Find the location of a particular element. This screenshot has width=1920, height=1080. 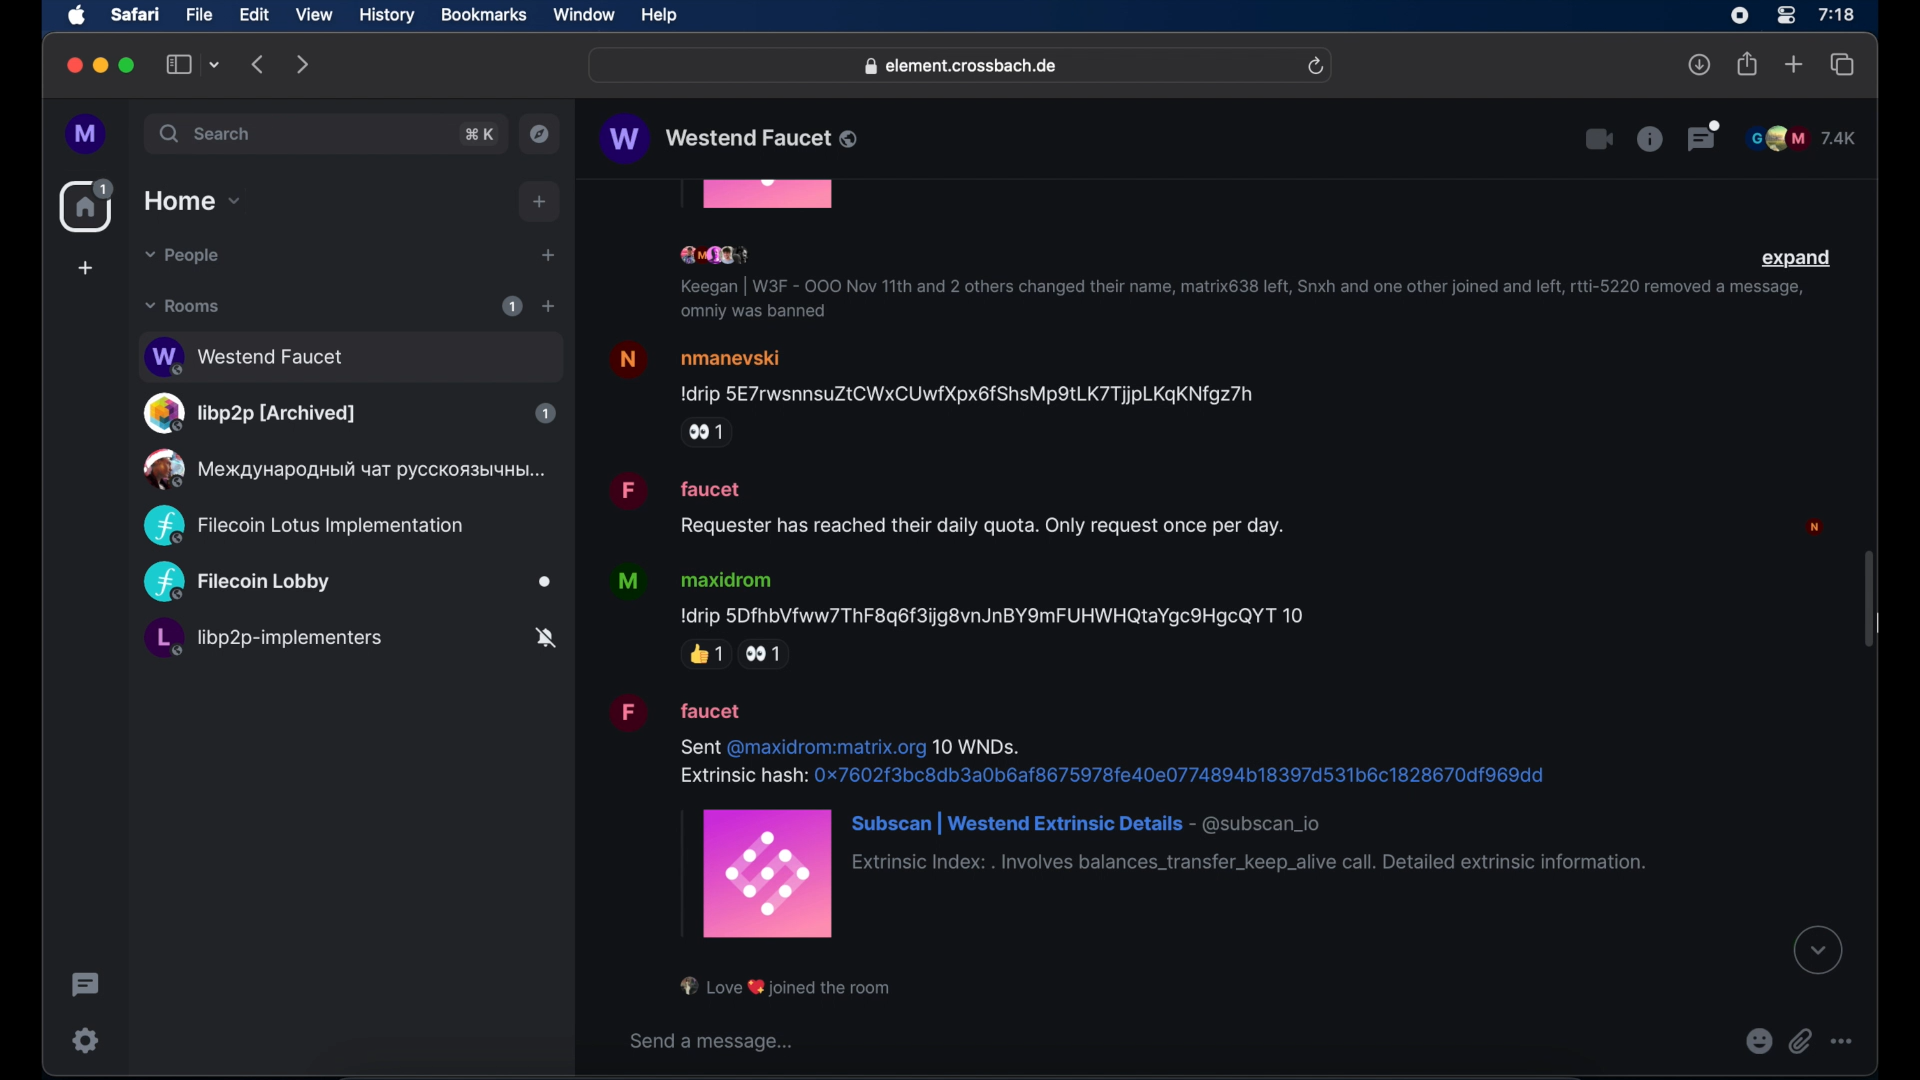

settings is located at coordinates (87, 1040).